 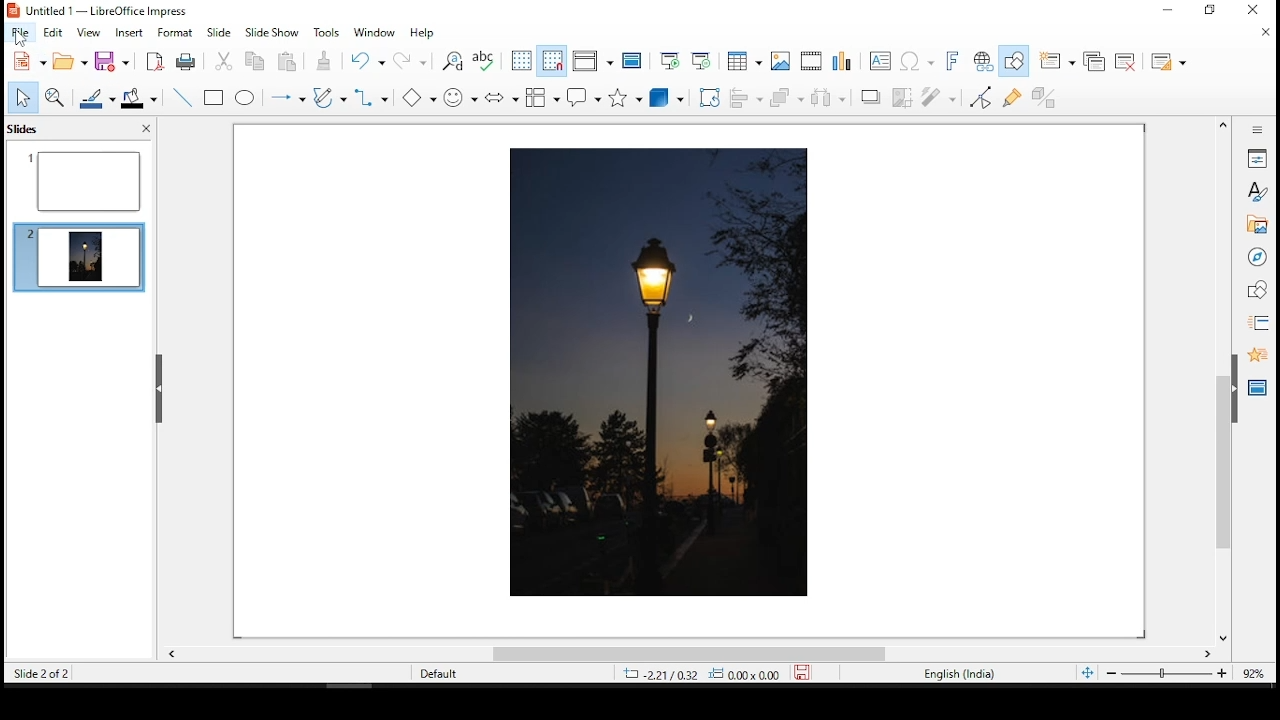 What do you see at coordinates (847, 60) in the screenshot?
I see `charts` at bounding box center [847, 60].